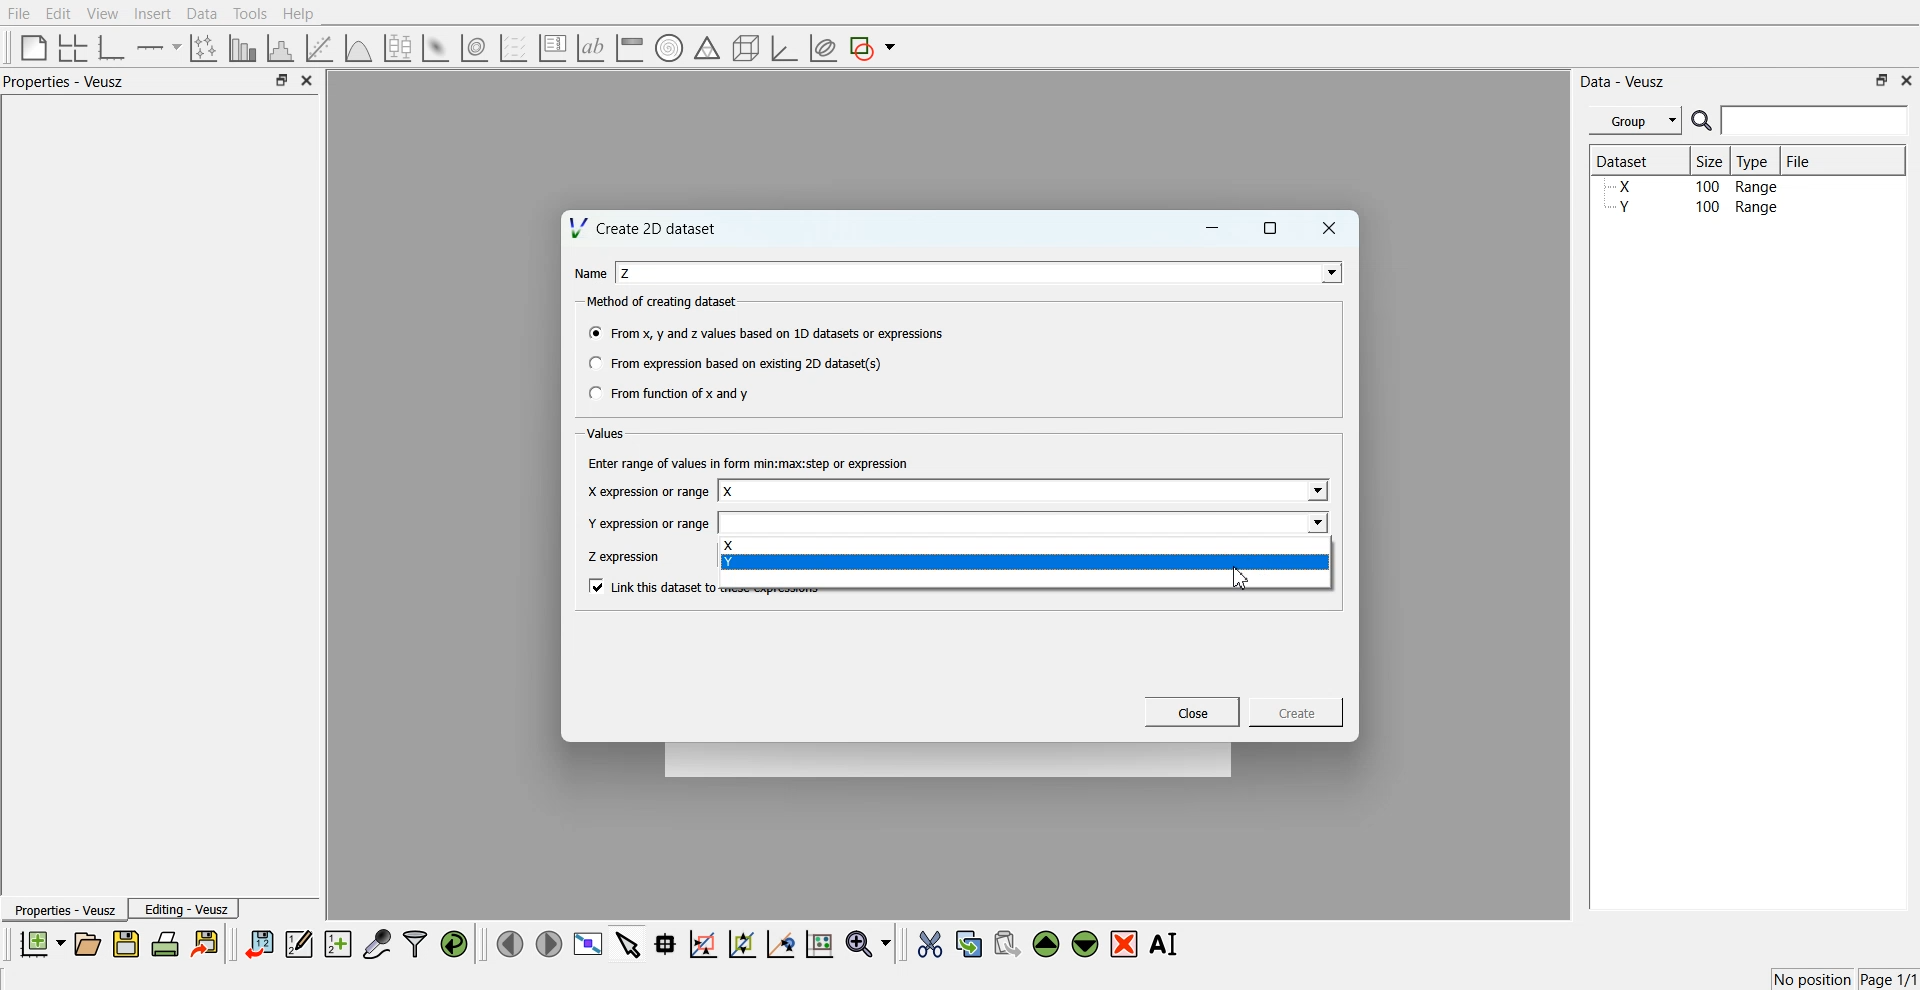 The image size is (1920, 990). What do you see at coordinates (1315, 492) in the screenshot?
I see `Drop down` at bounding box center [1315, 492].